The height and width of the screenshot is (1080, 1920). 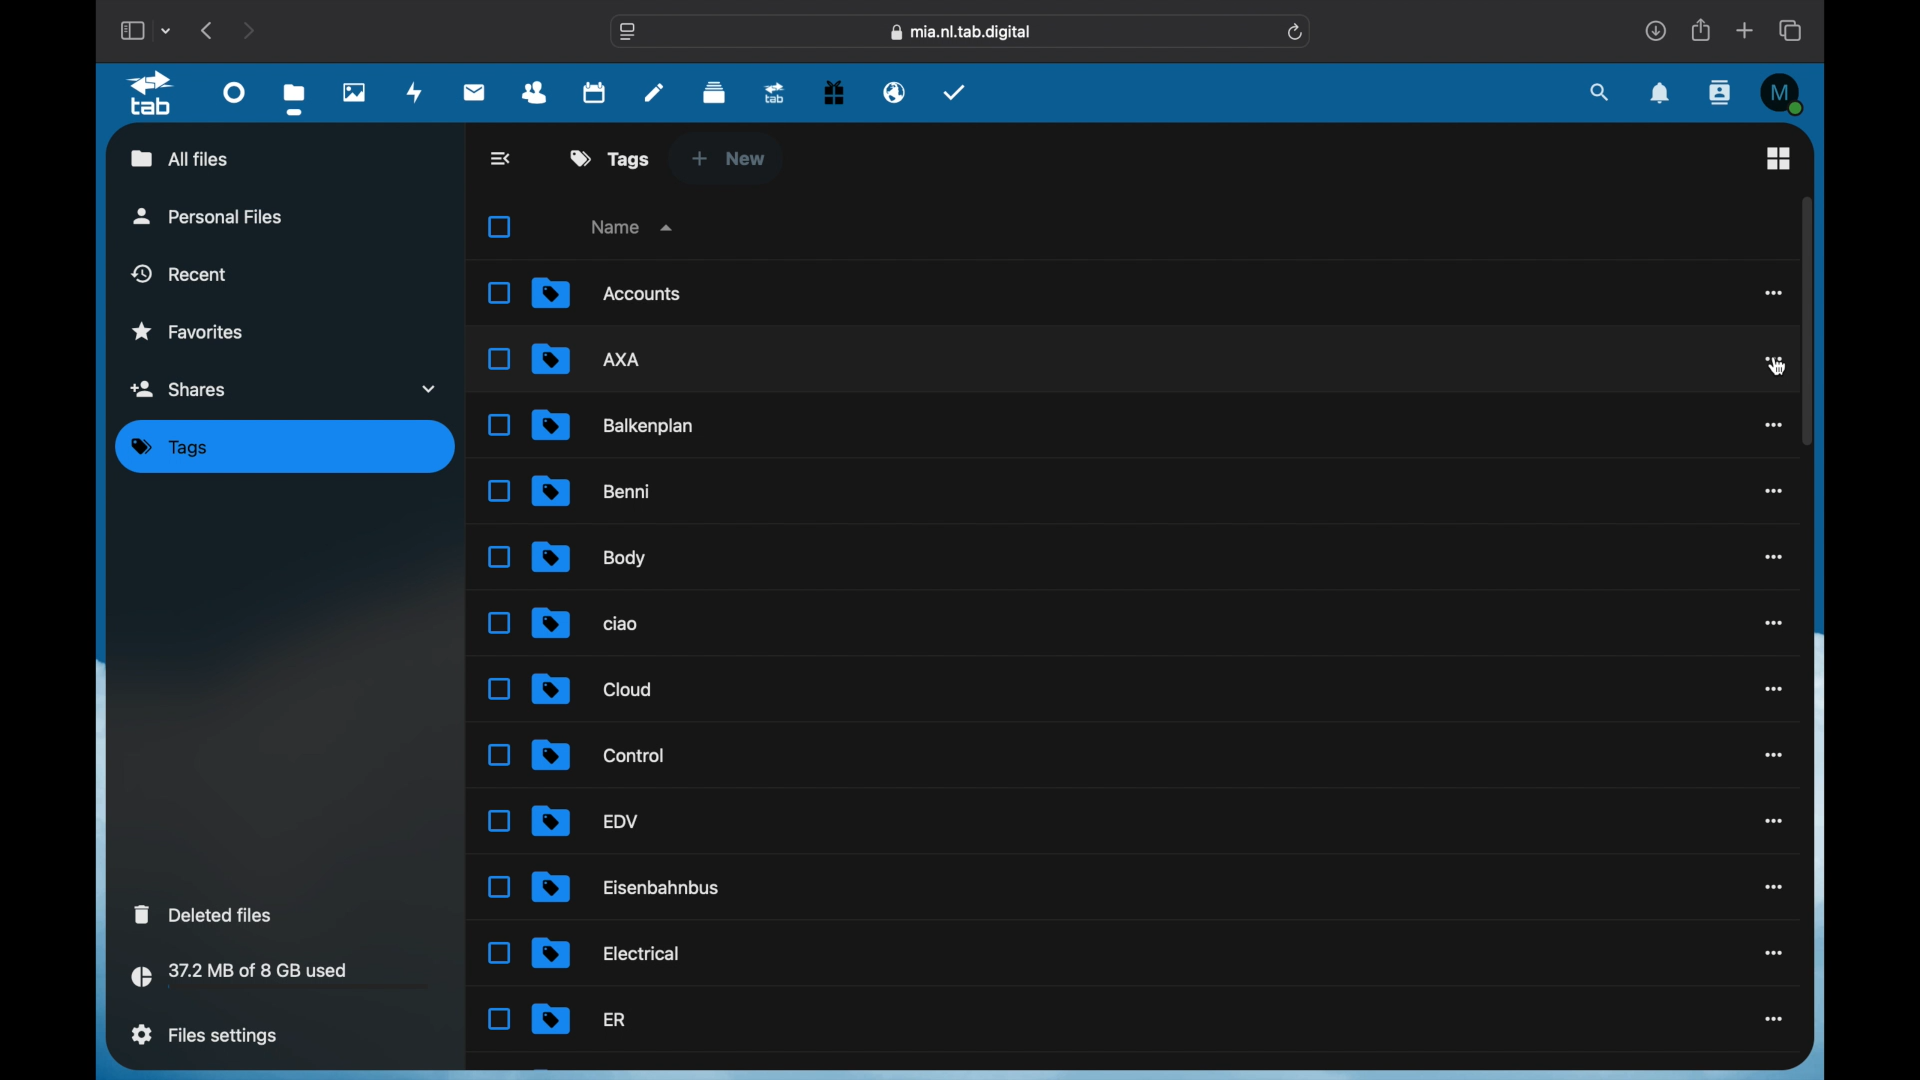 I want to click on new, so click(x=728, y=158).